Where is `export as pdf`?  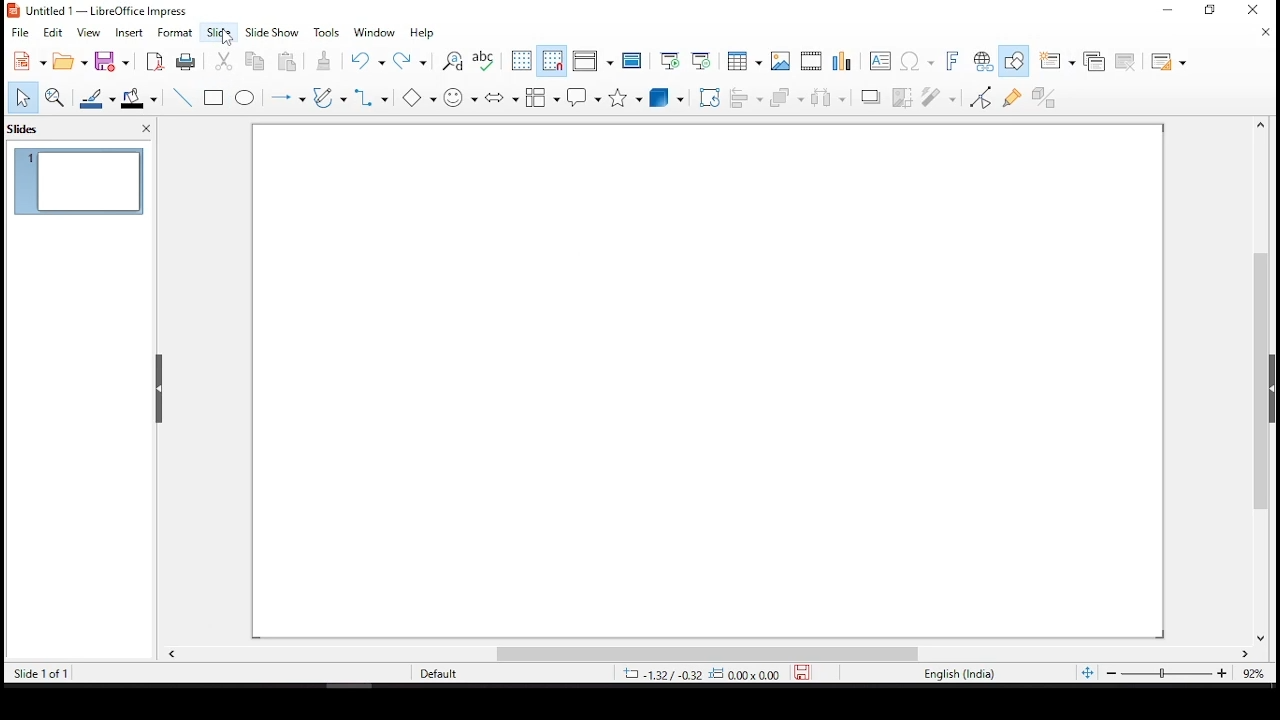
export as pdf is located at coordinates (155, 60).